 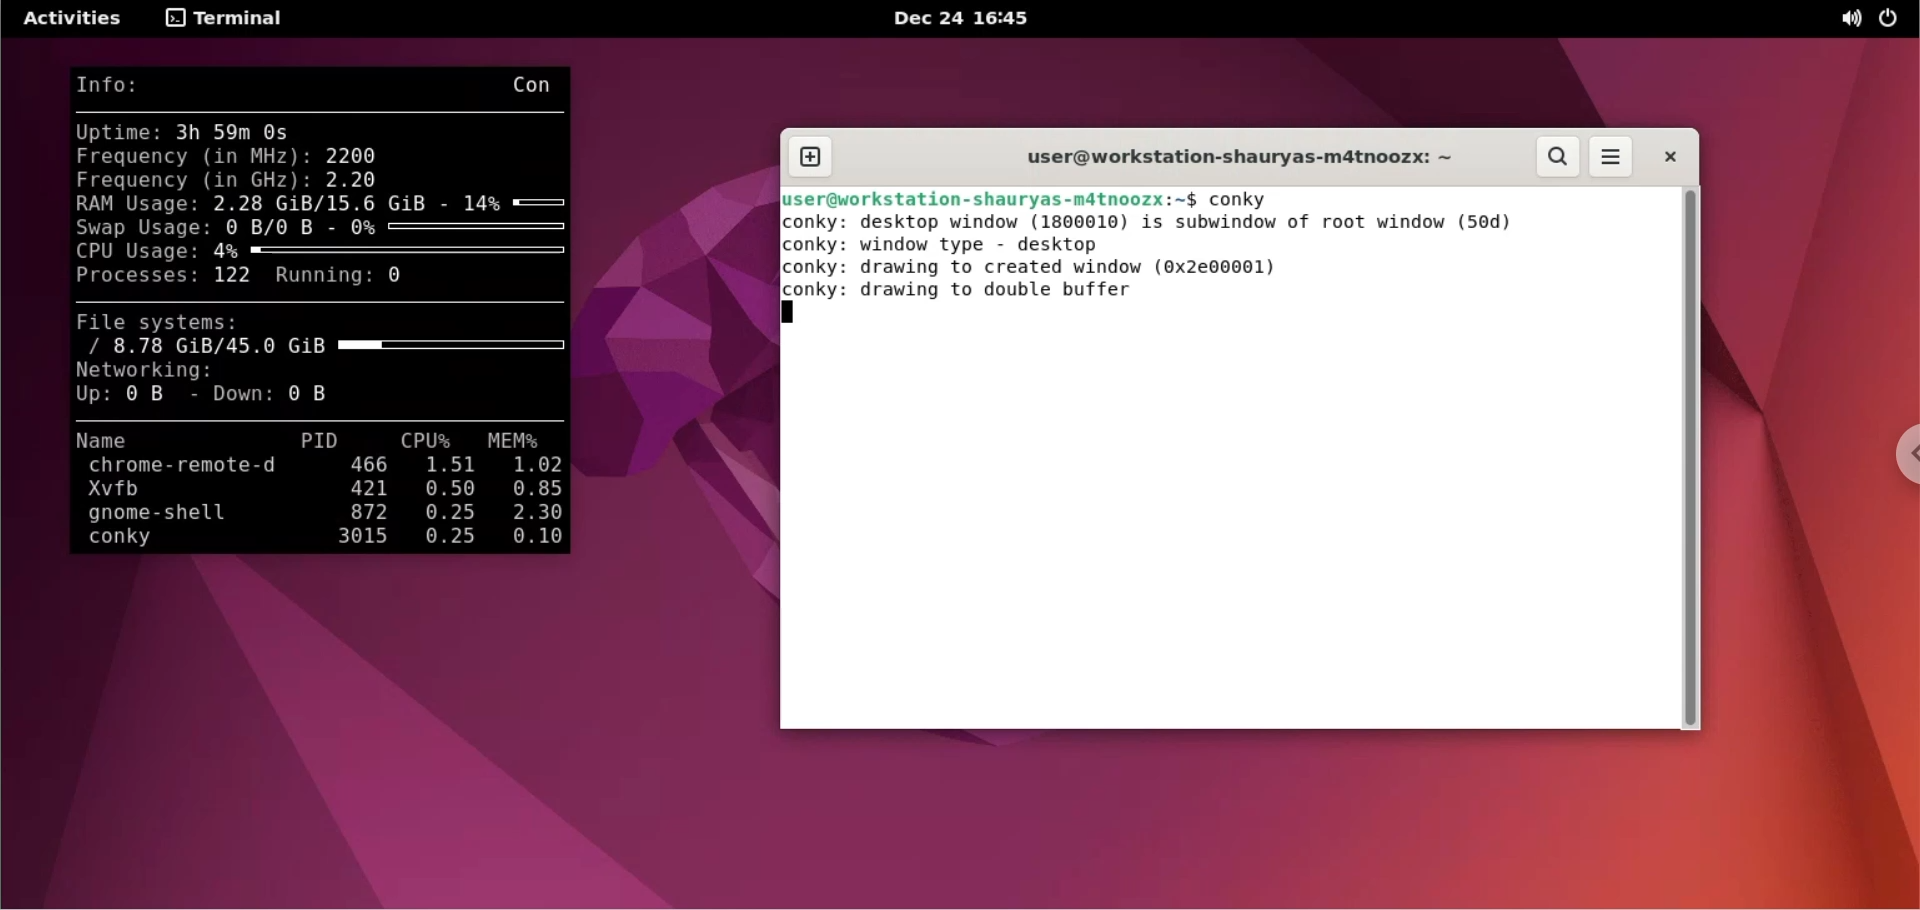 I want to click on new window, so click(x=819, y=157).